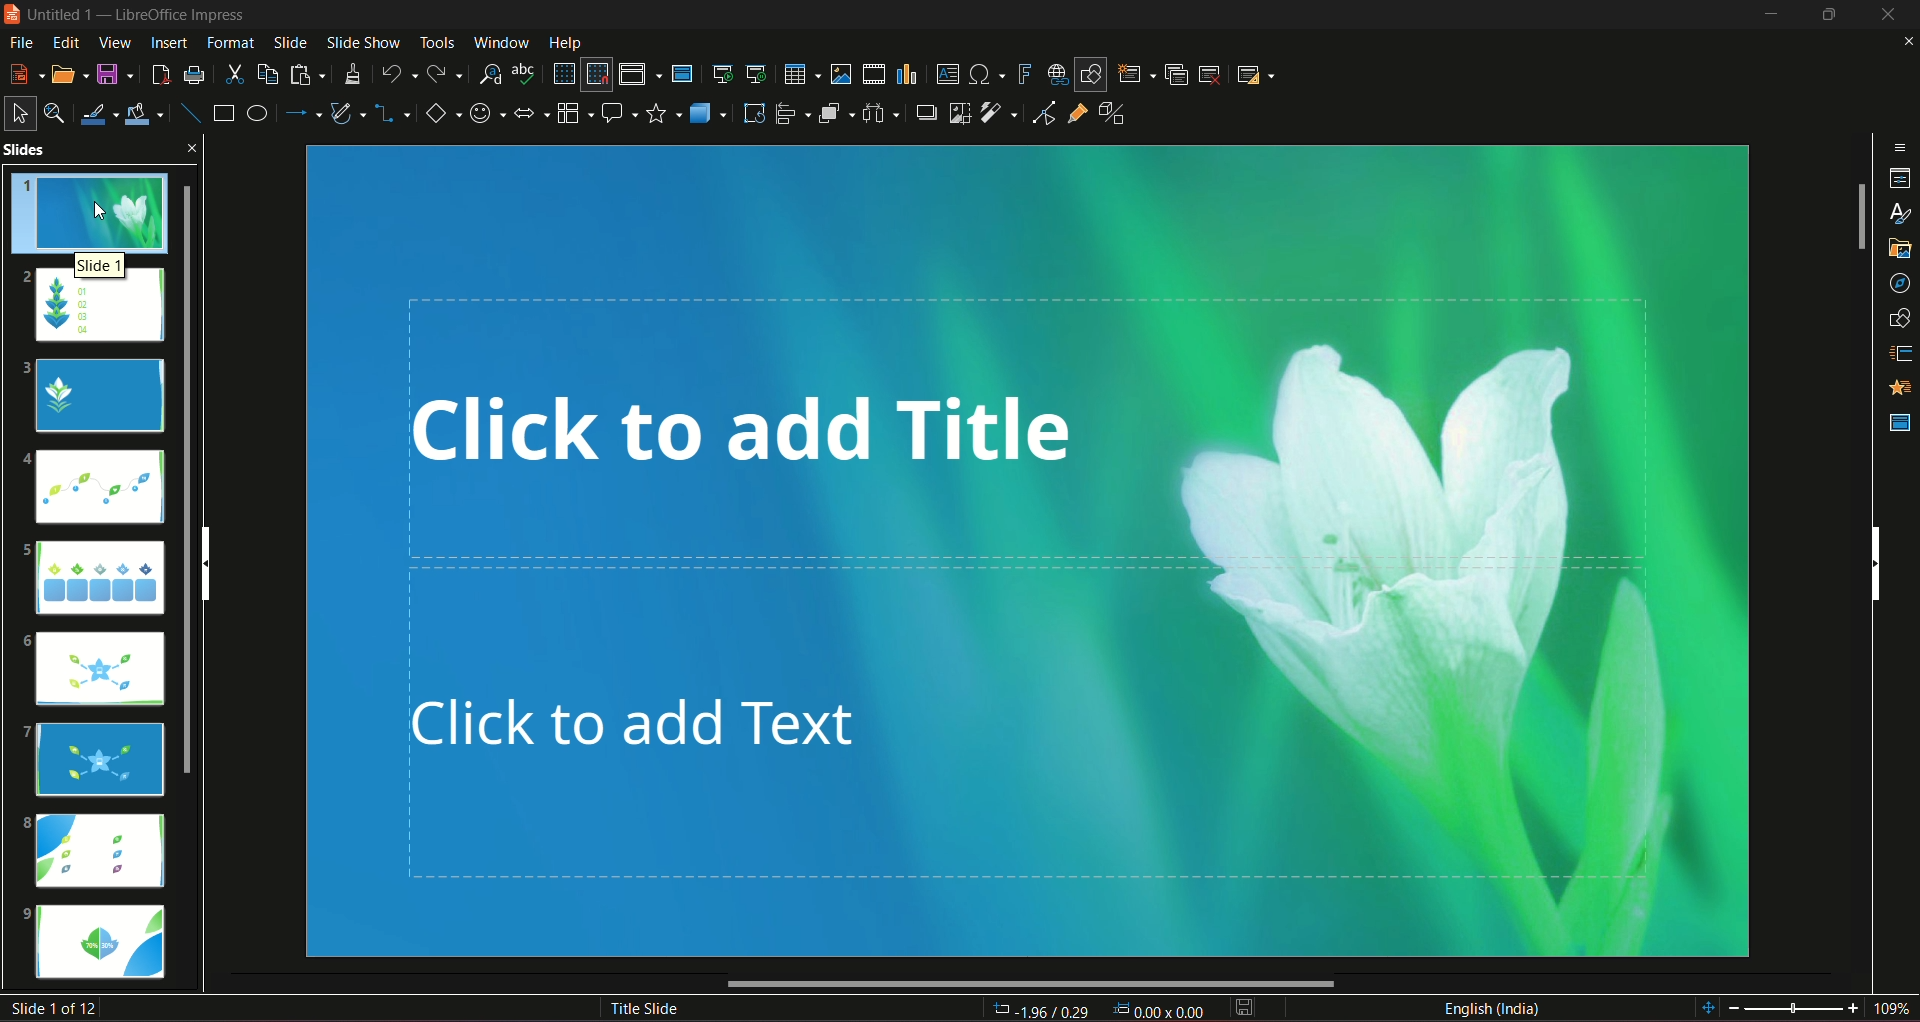 The width and height of the screenshot is (1920, 1022). I want to click on dimensions, so click(1097, 1008).